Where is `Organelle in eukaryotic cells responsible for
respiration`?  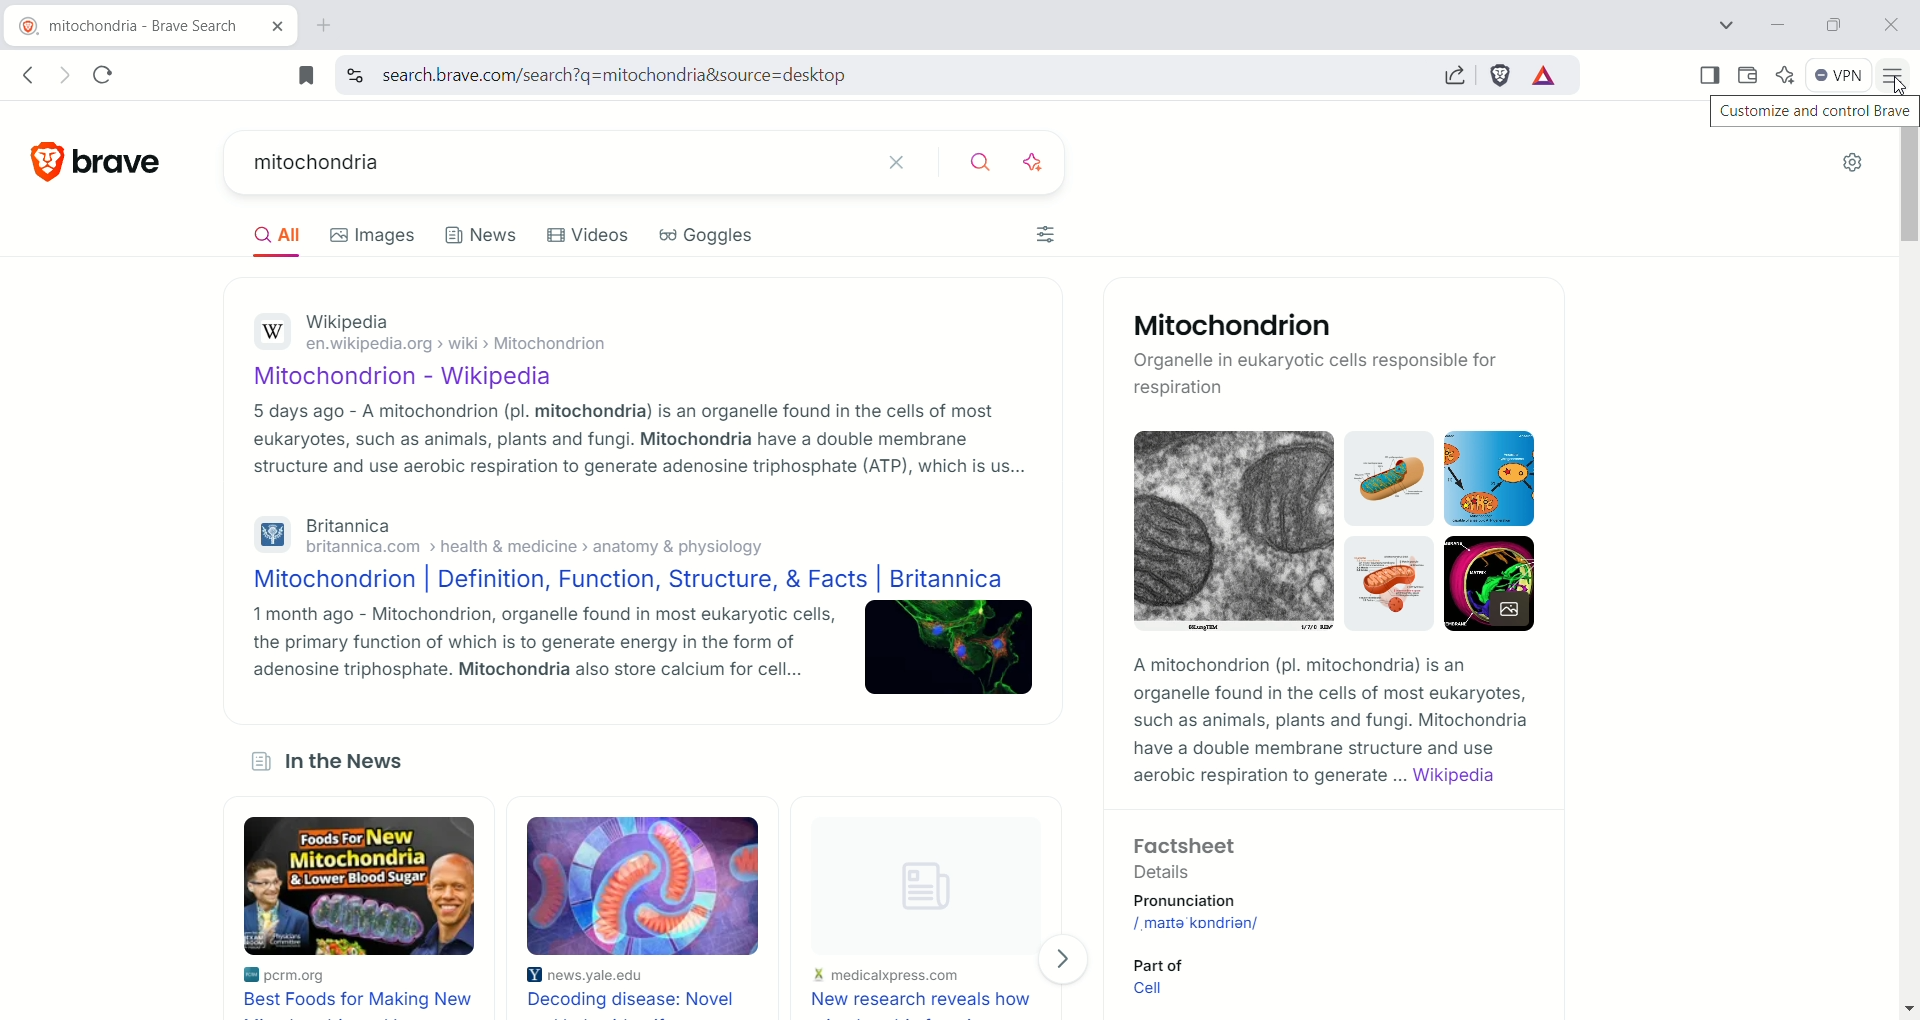 Organelle in eukaryotic cells responsible for
respiration is located at coordinates (1291, 374).